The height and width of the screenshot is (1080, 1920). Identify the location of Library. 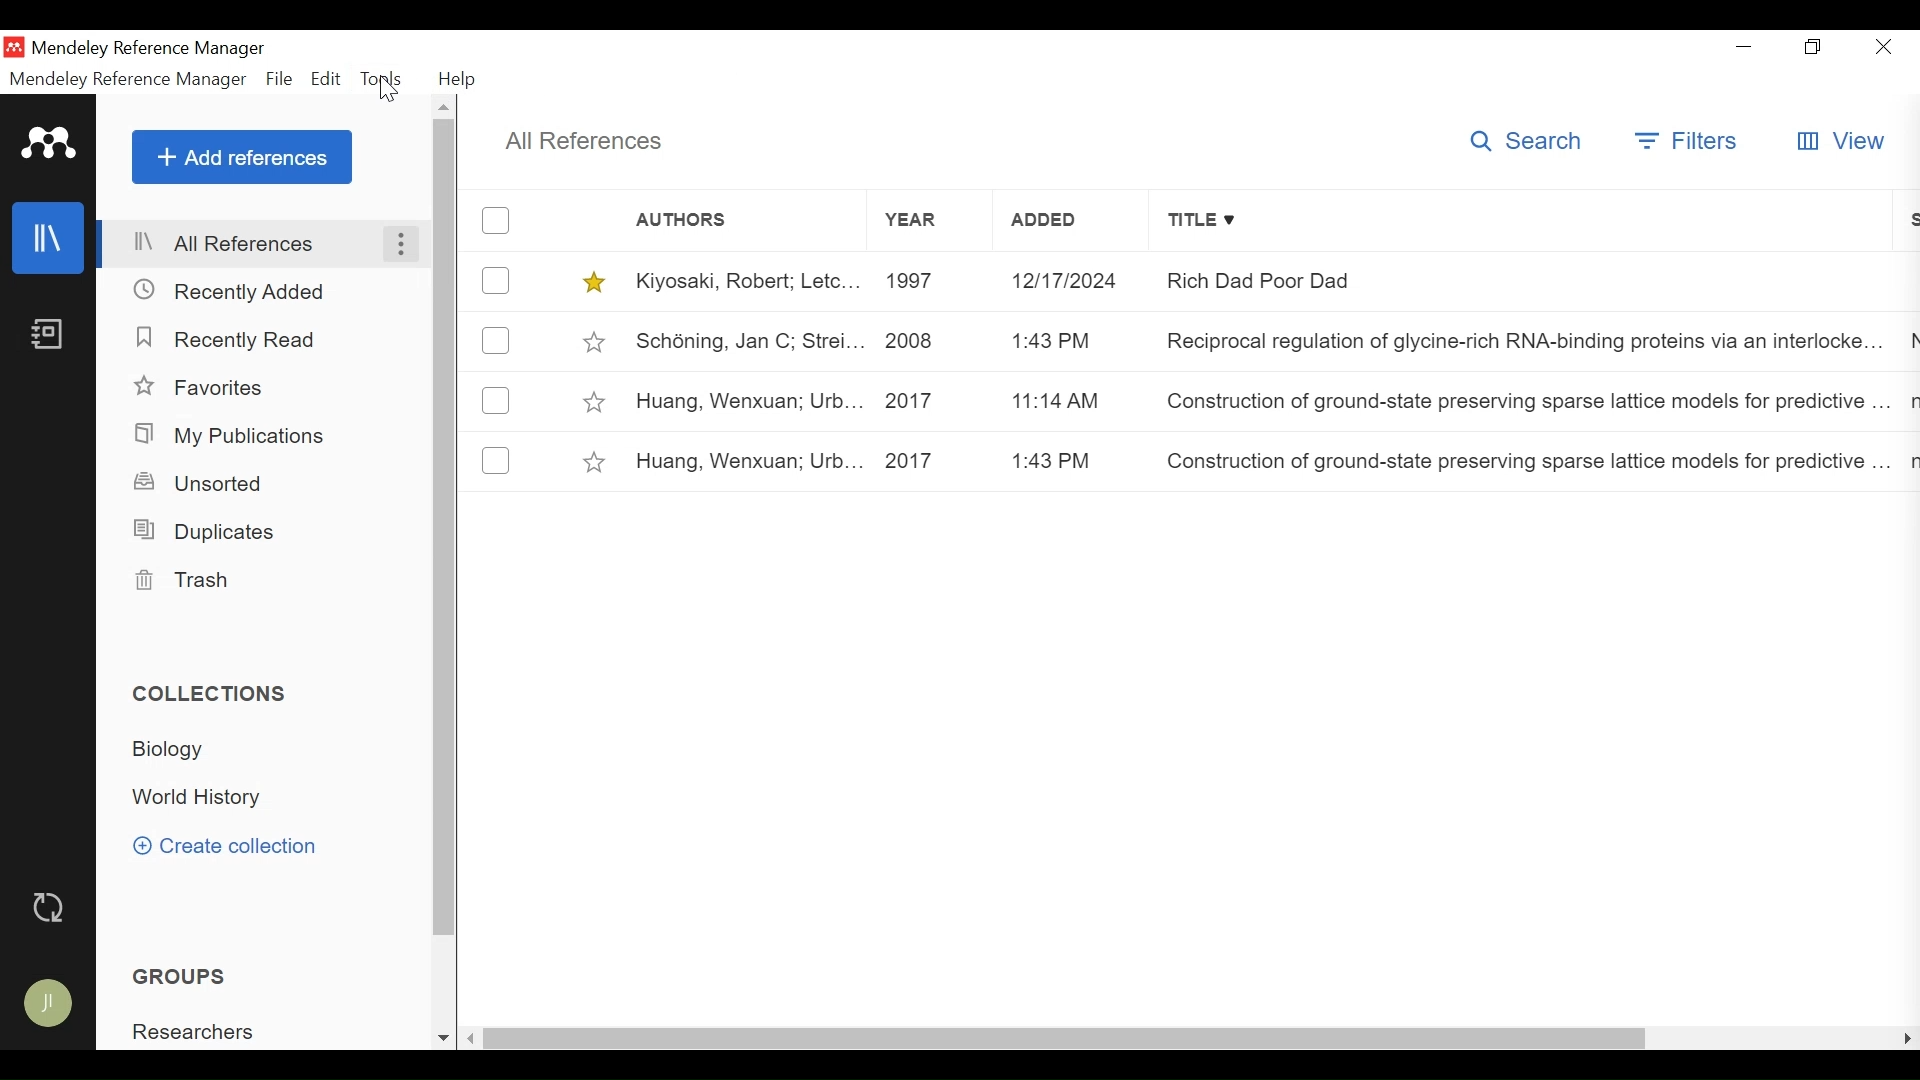
(49, 237).